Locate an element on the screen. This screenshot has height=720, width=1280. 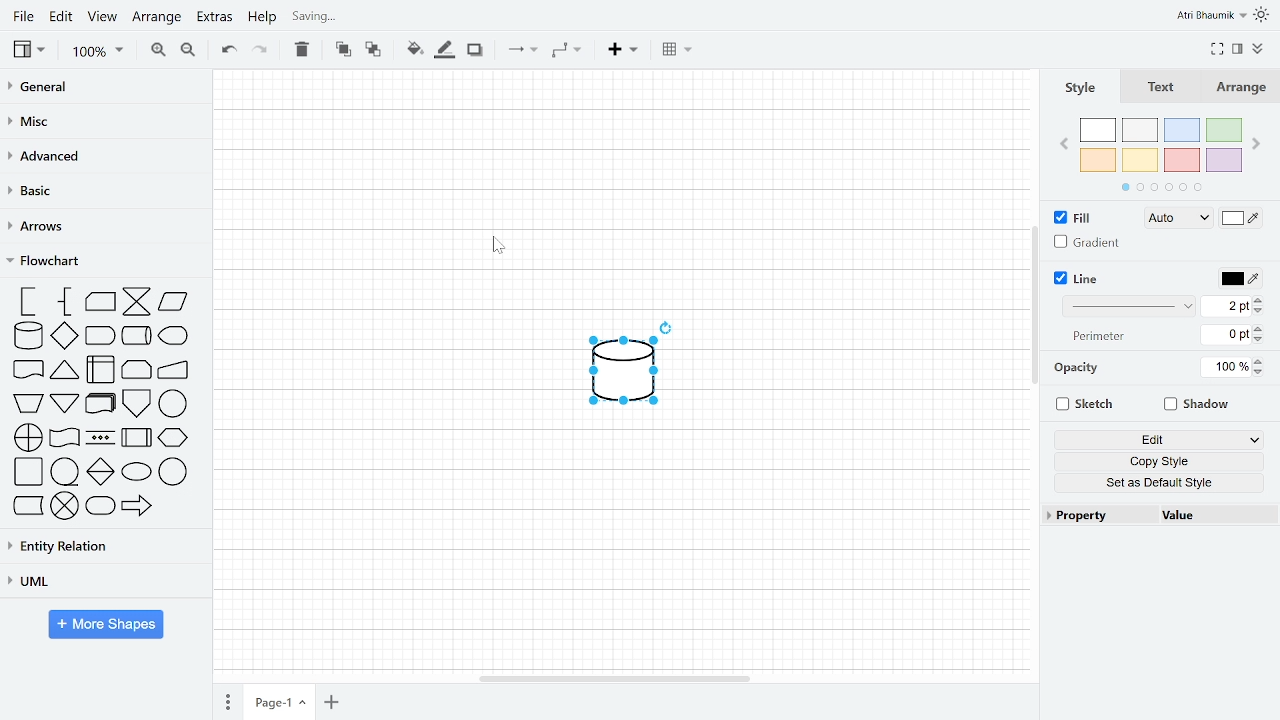
Insert is located at coordinates (622, 50).